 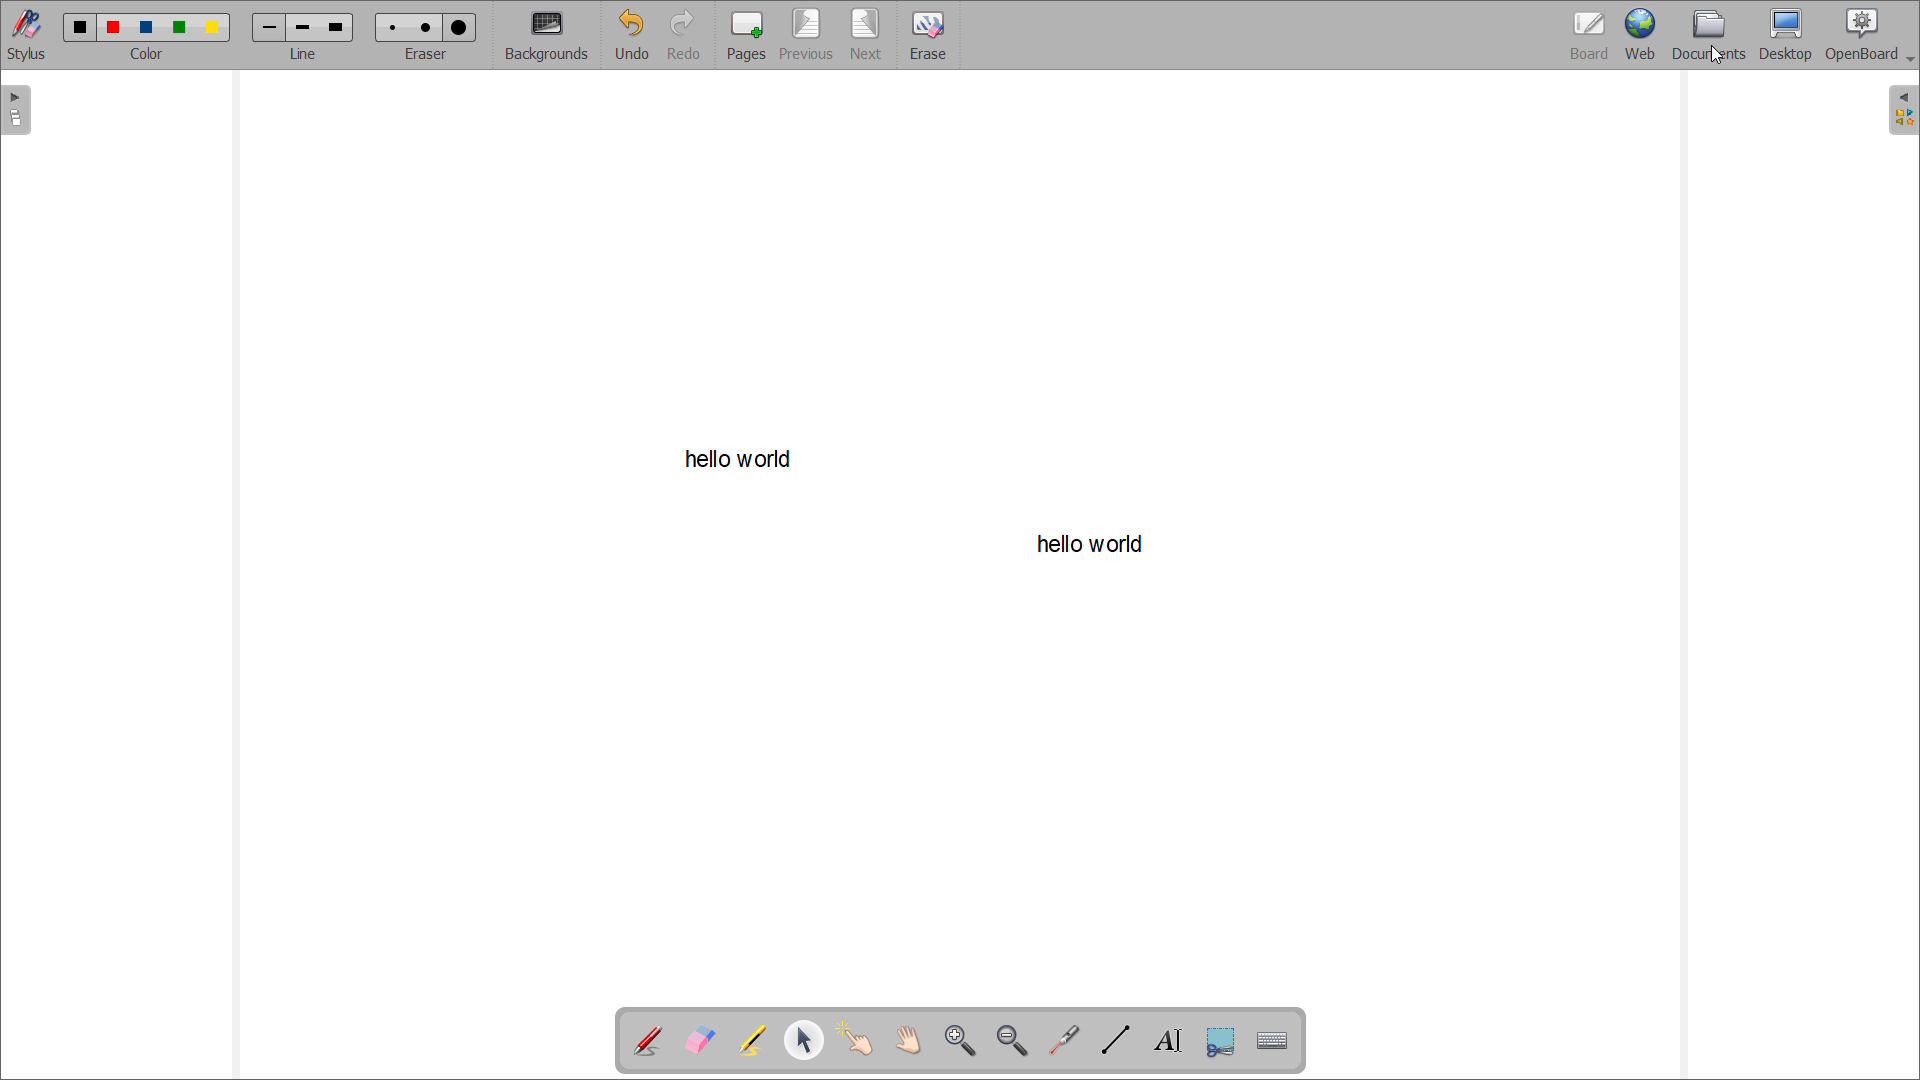 What do you see at coordinates (1115, 1039) in the screenshot?
I see `draw lines` at bounding box center [1115, 1039].